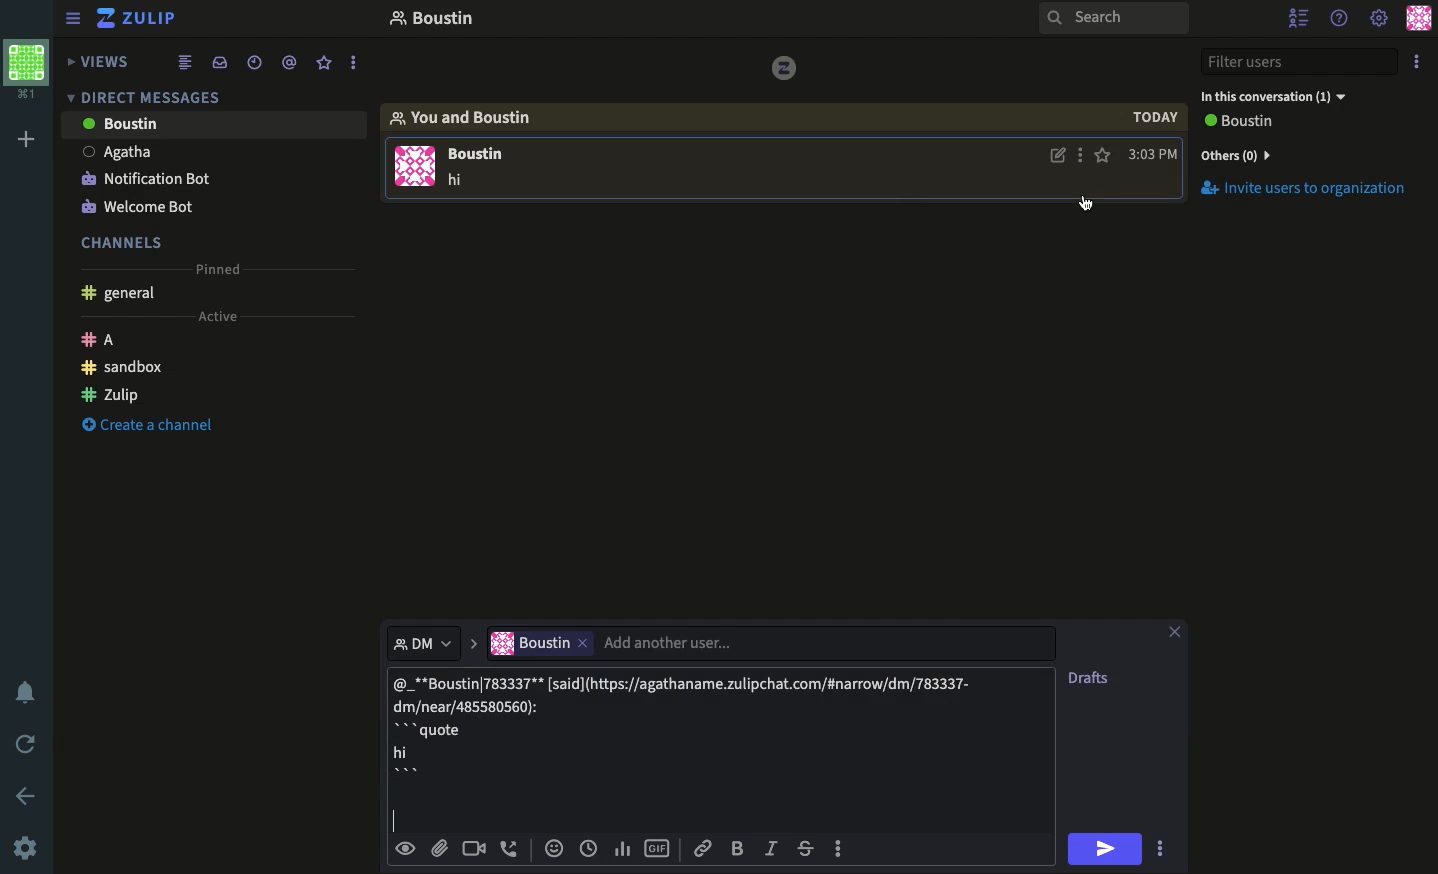  What do you see at coordinates (104, 338) in the screenshot?
I see `A` at bounding box center [104, 338].